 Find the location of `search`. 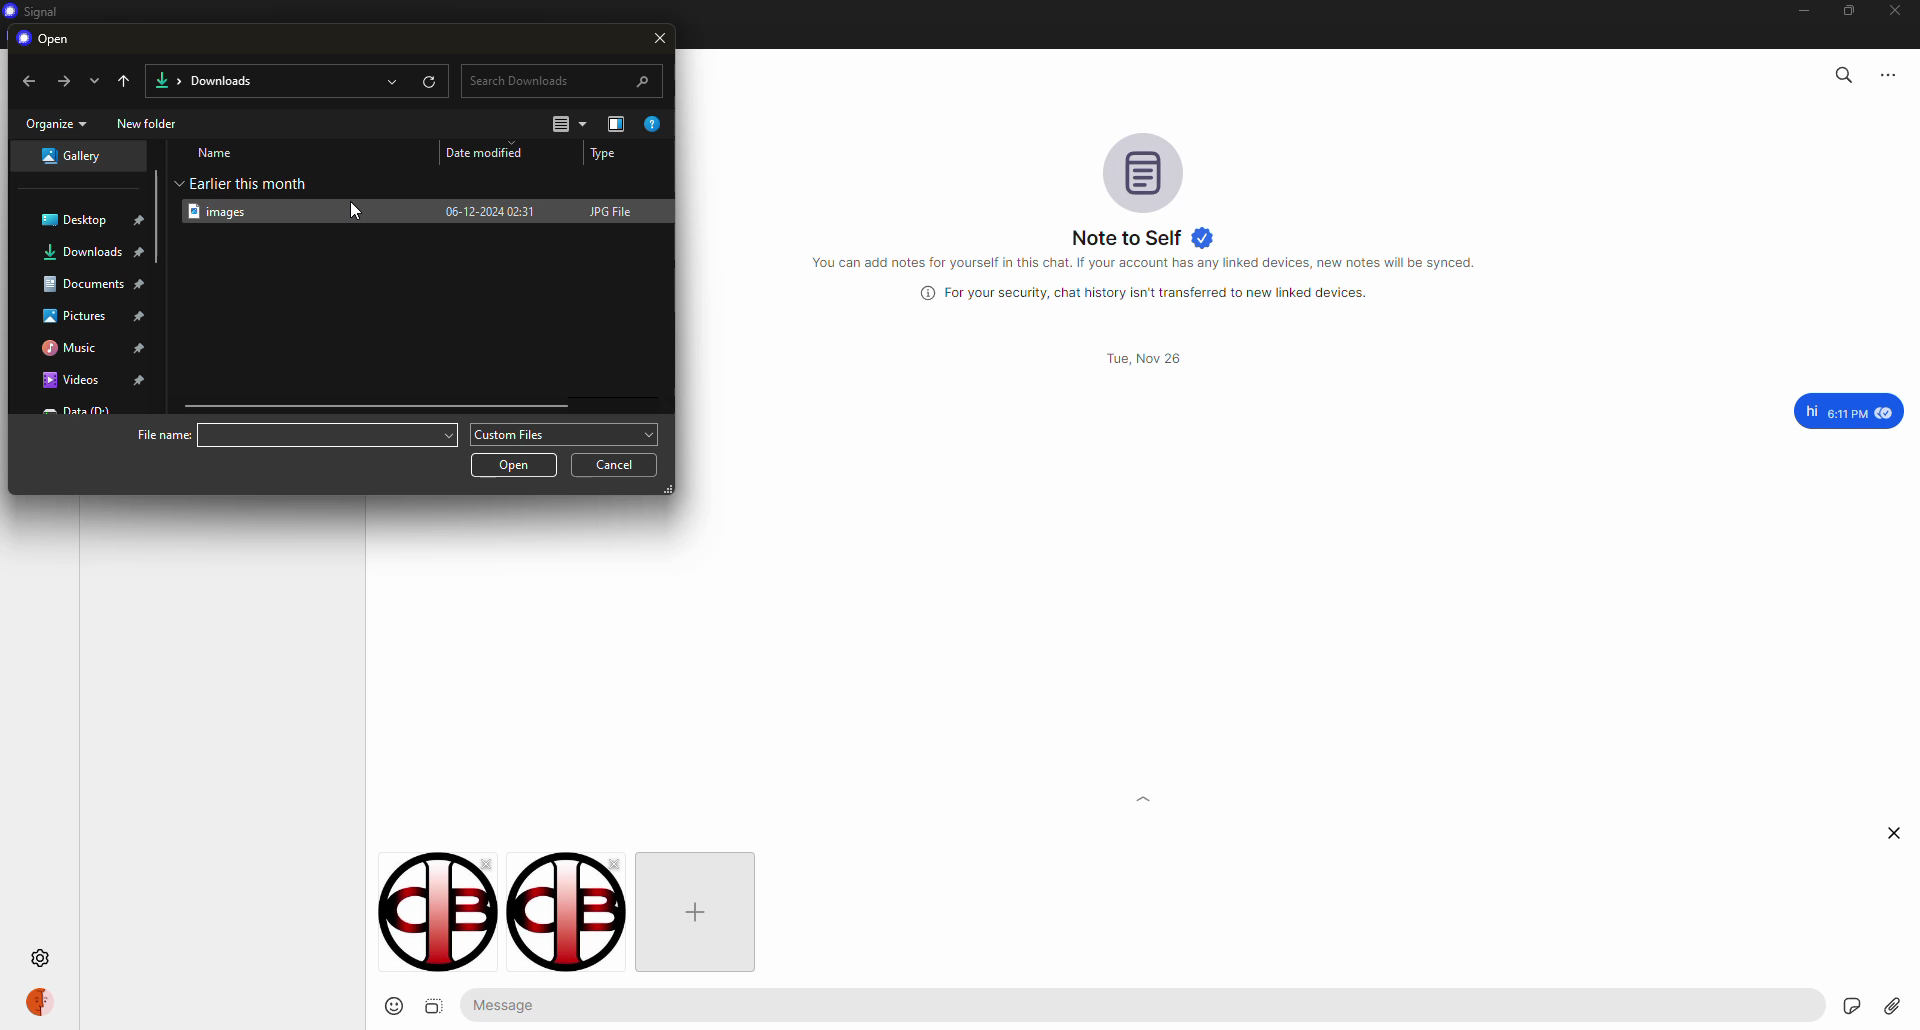

search is located at coordinates (1842, 73).